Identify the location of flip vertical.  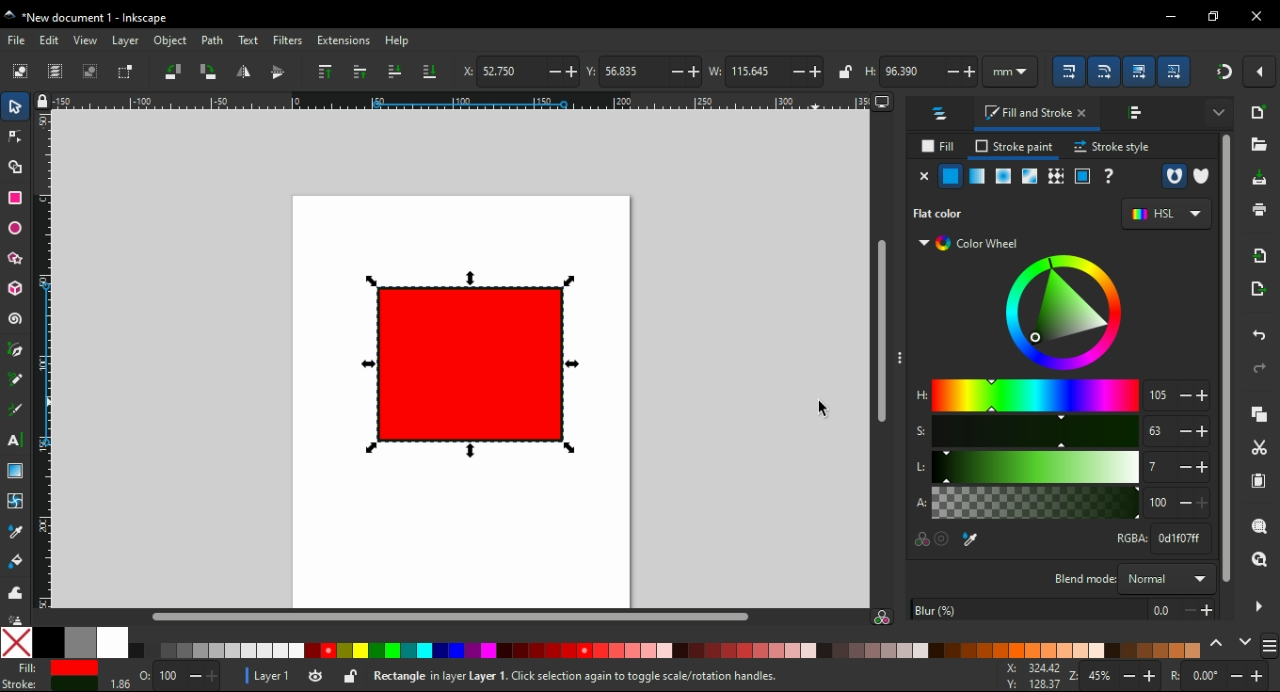
(278, 71).